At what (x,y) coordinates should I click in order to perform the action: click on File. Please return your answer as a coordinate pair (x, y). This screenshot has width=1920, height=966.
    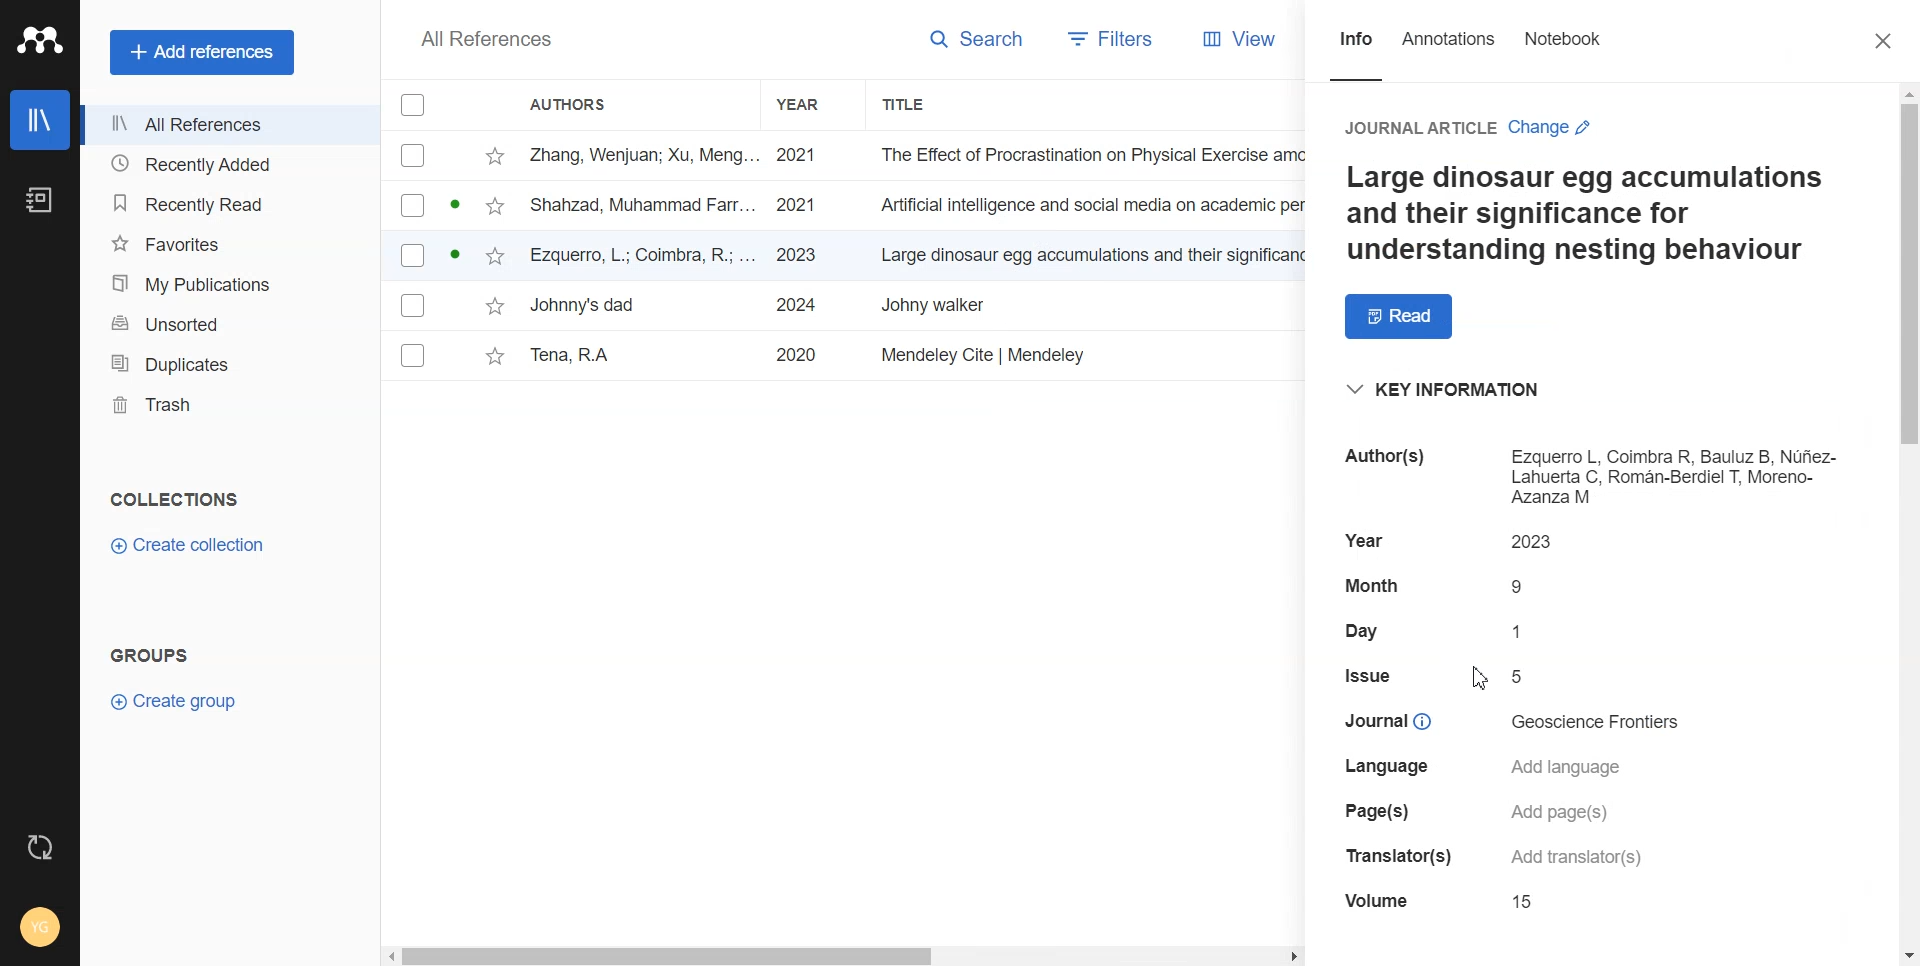
    Looking at the image, I should click on (925, 356).